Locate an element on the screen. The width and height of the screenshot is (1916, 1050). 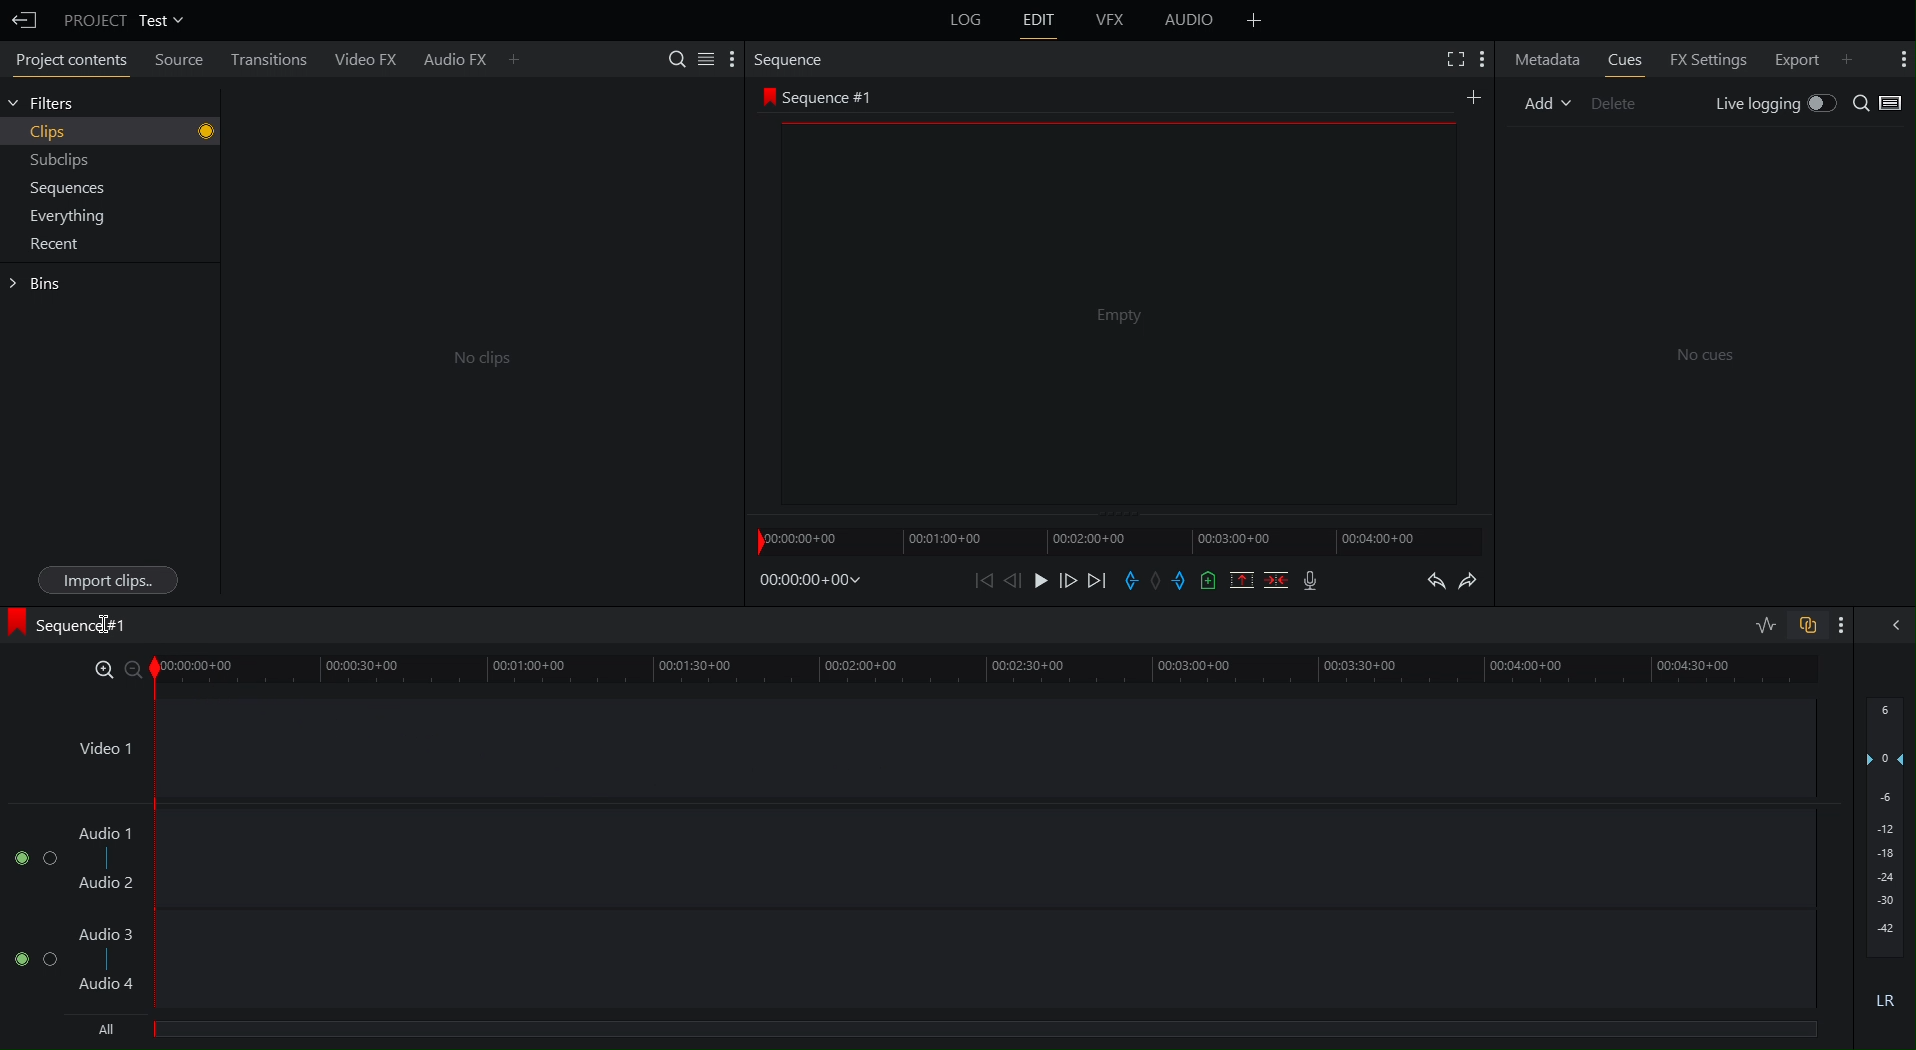
Settings is located at coordinates (1482, 55).